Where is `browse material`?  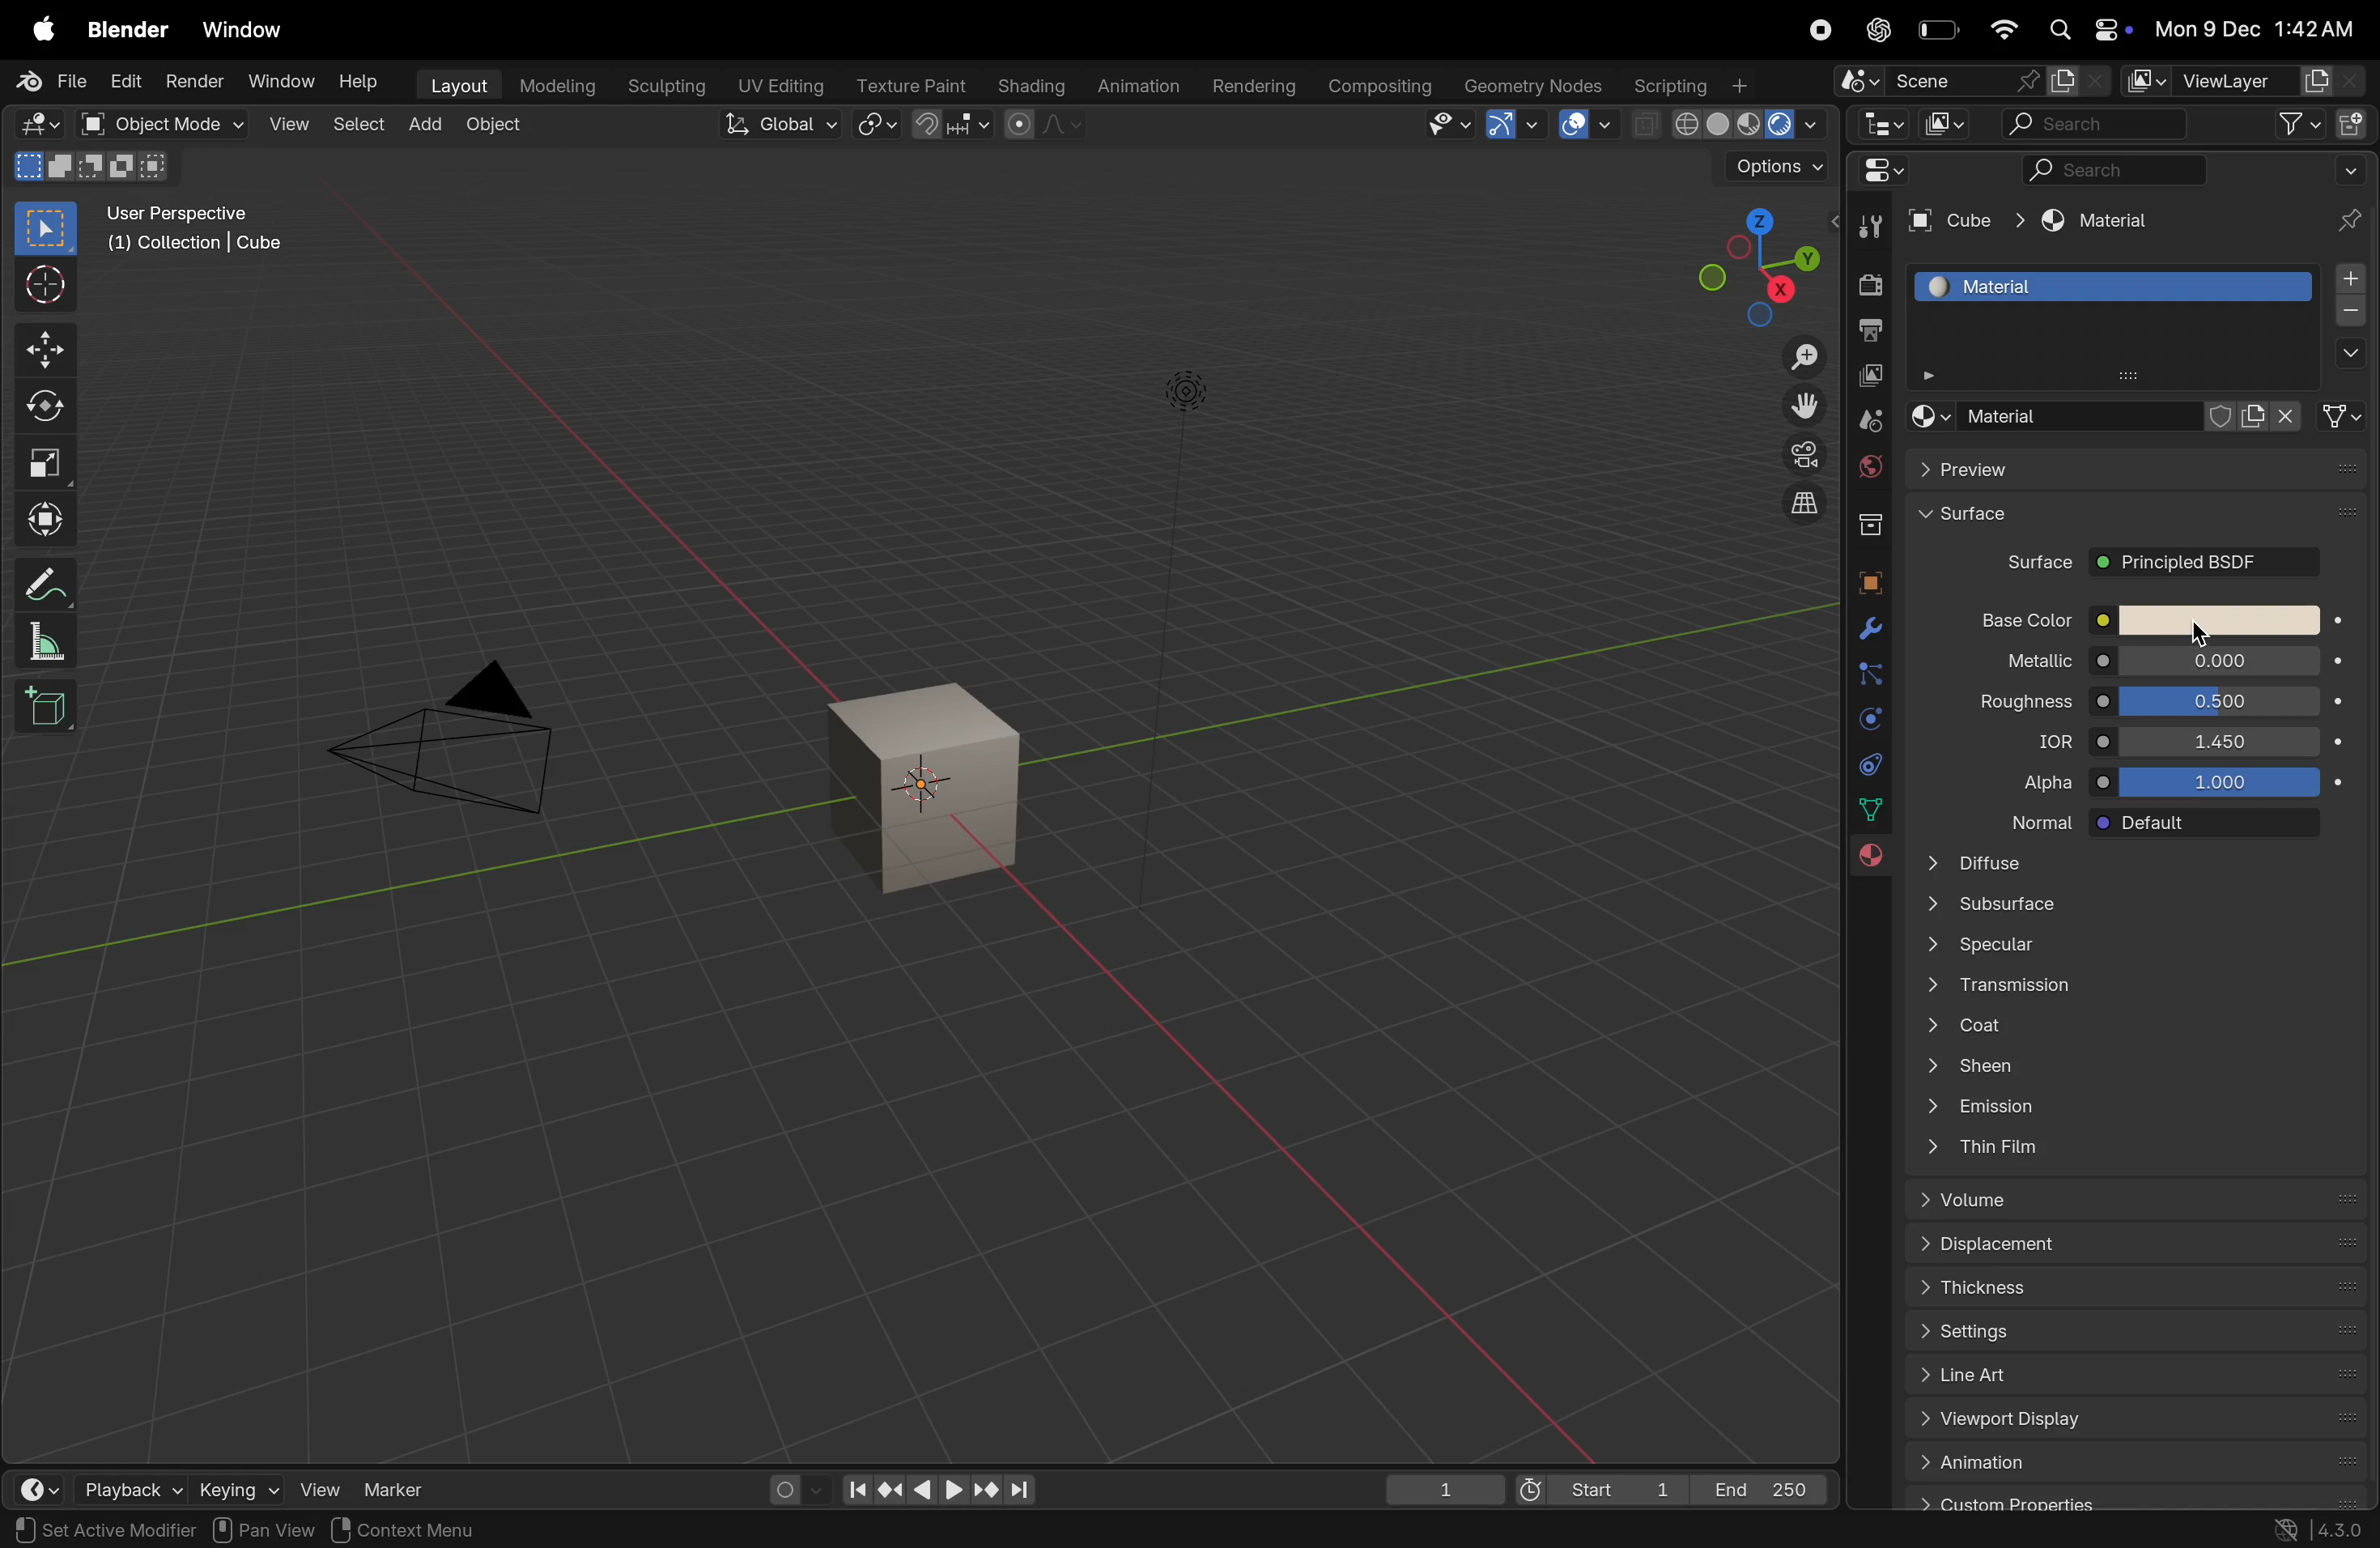
browse material is located at coordinates (1927, 417).